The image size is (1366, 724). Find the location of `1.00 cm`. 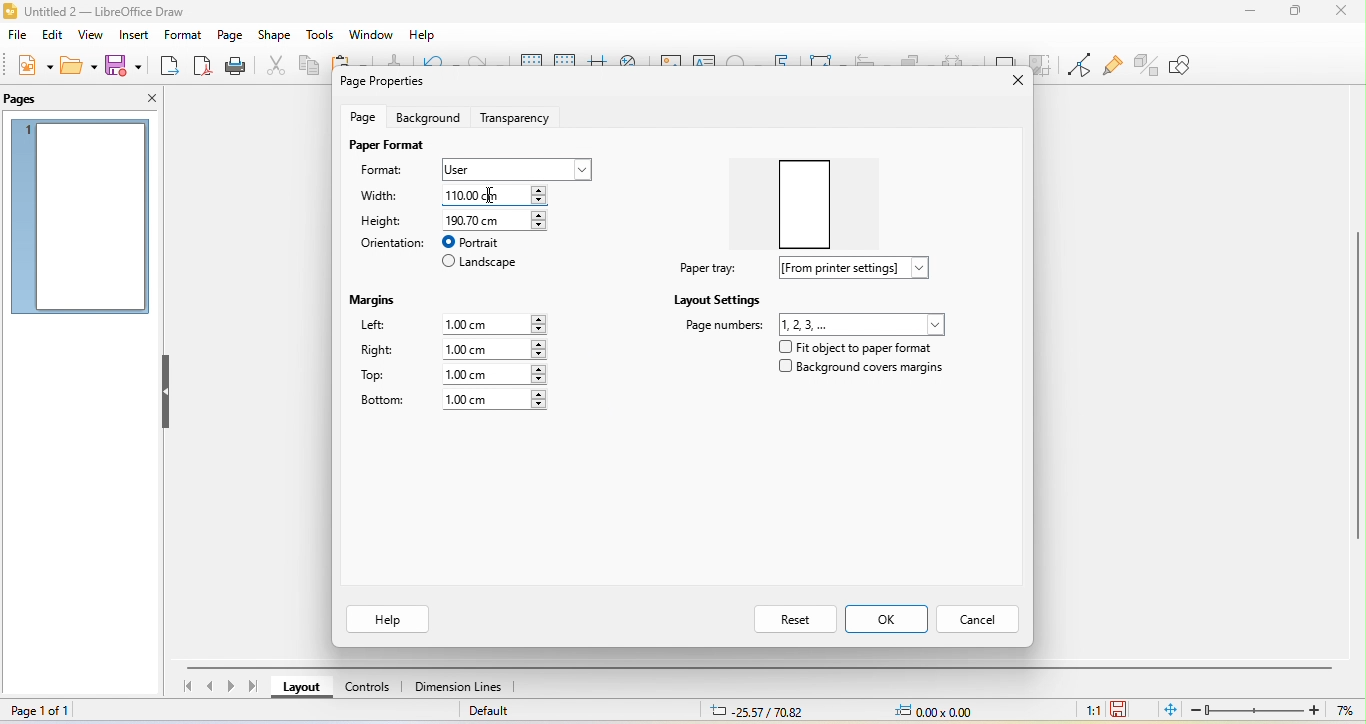

1.00 cm is located at coordinates (498, 322).